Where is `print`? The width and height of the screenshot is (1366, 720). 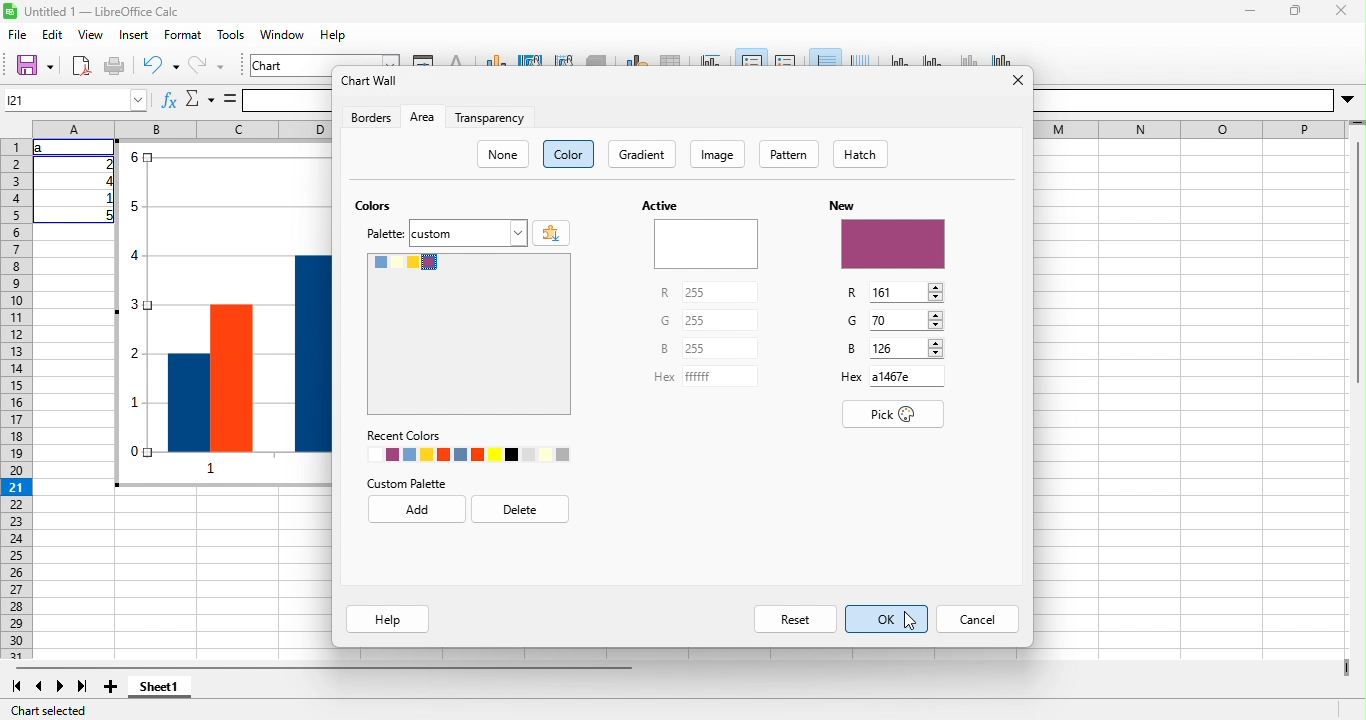 print is located at coordinates (114, 66).